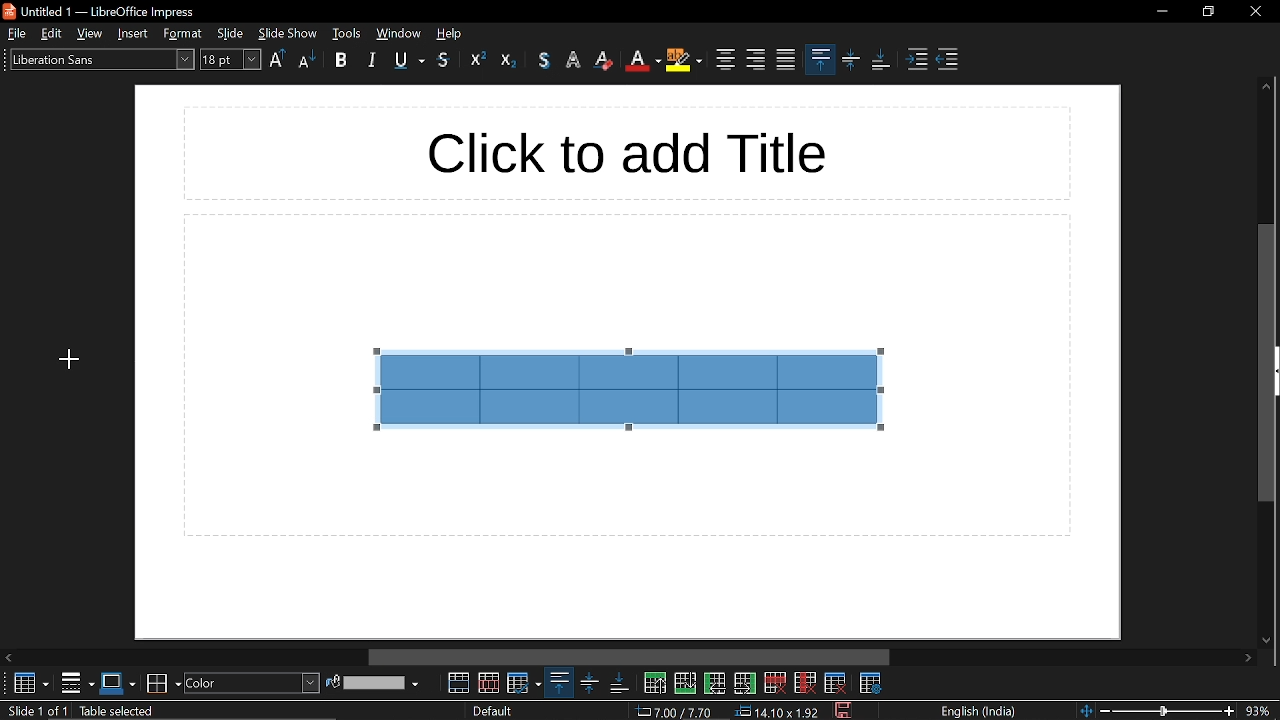 The image size is (1280, 720). What do you see at coordinates (1268, 638) in the screenshot?
I see `move down` at bounding box center [1268, 638].